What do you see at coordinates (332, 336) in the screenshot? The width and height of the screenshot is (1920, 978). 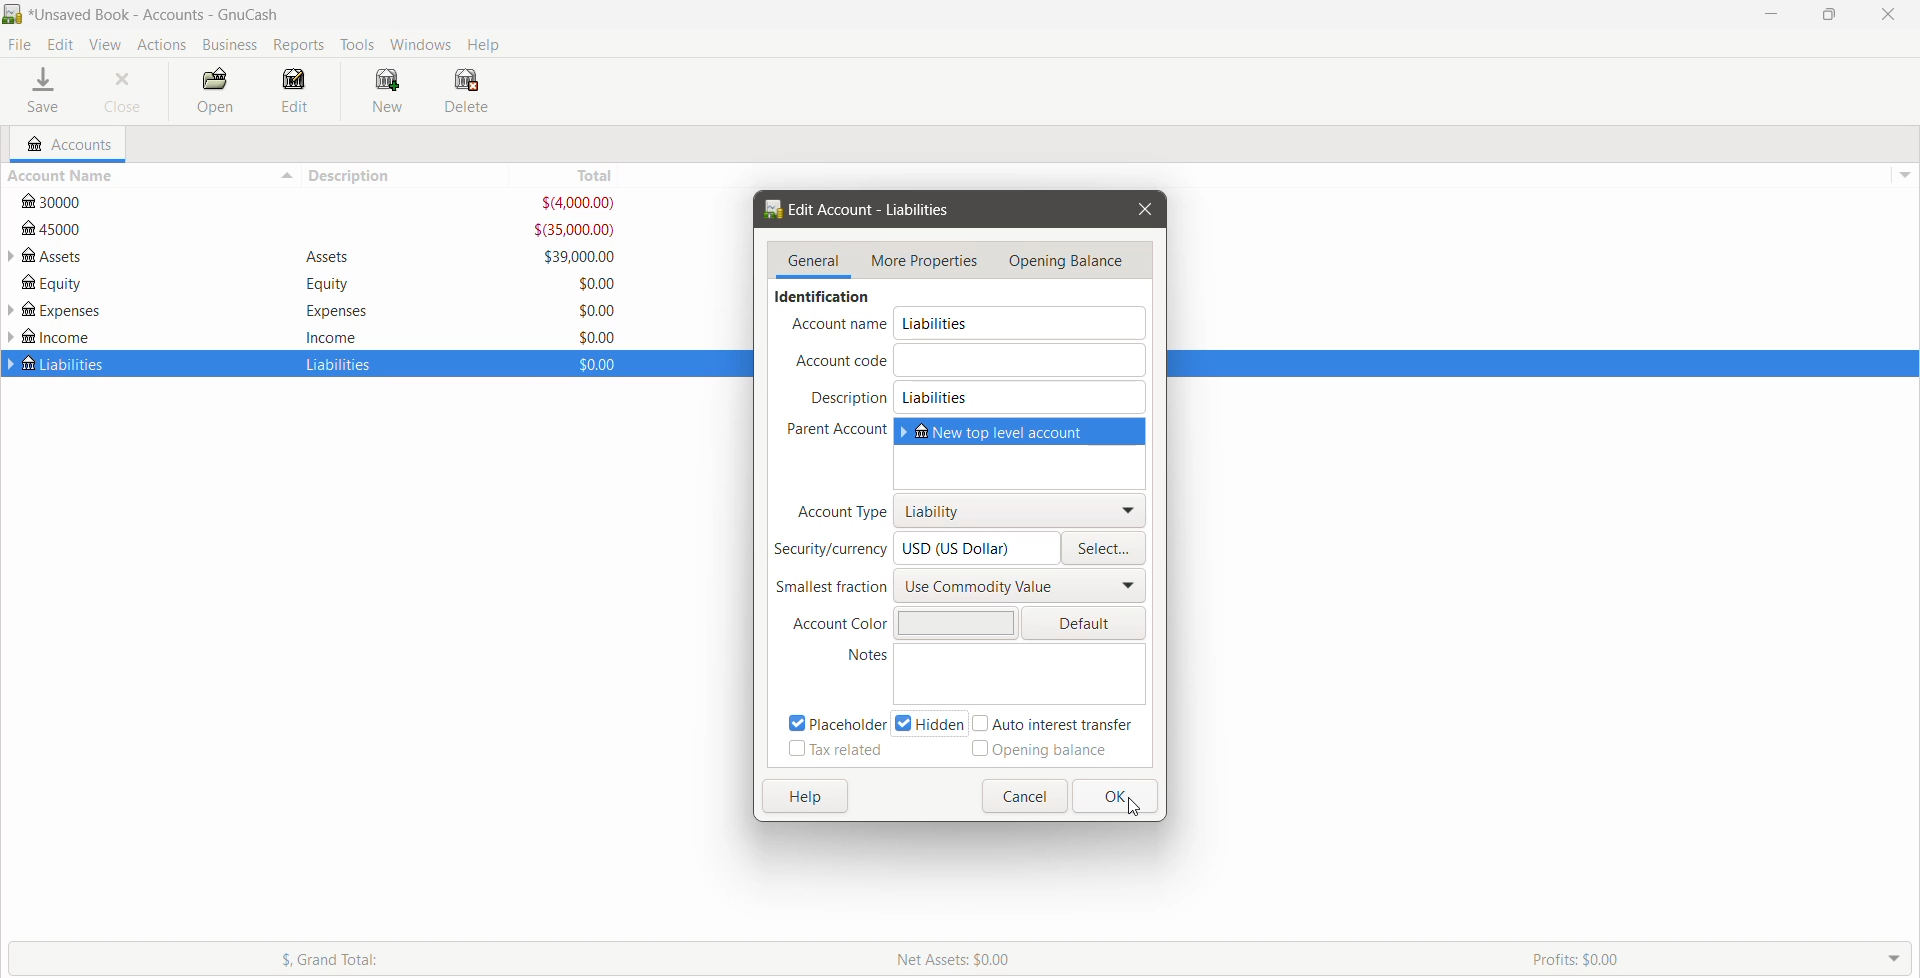 I see `details of the account "Income"` at bounding box center [332, 336].